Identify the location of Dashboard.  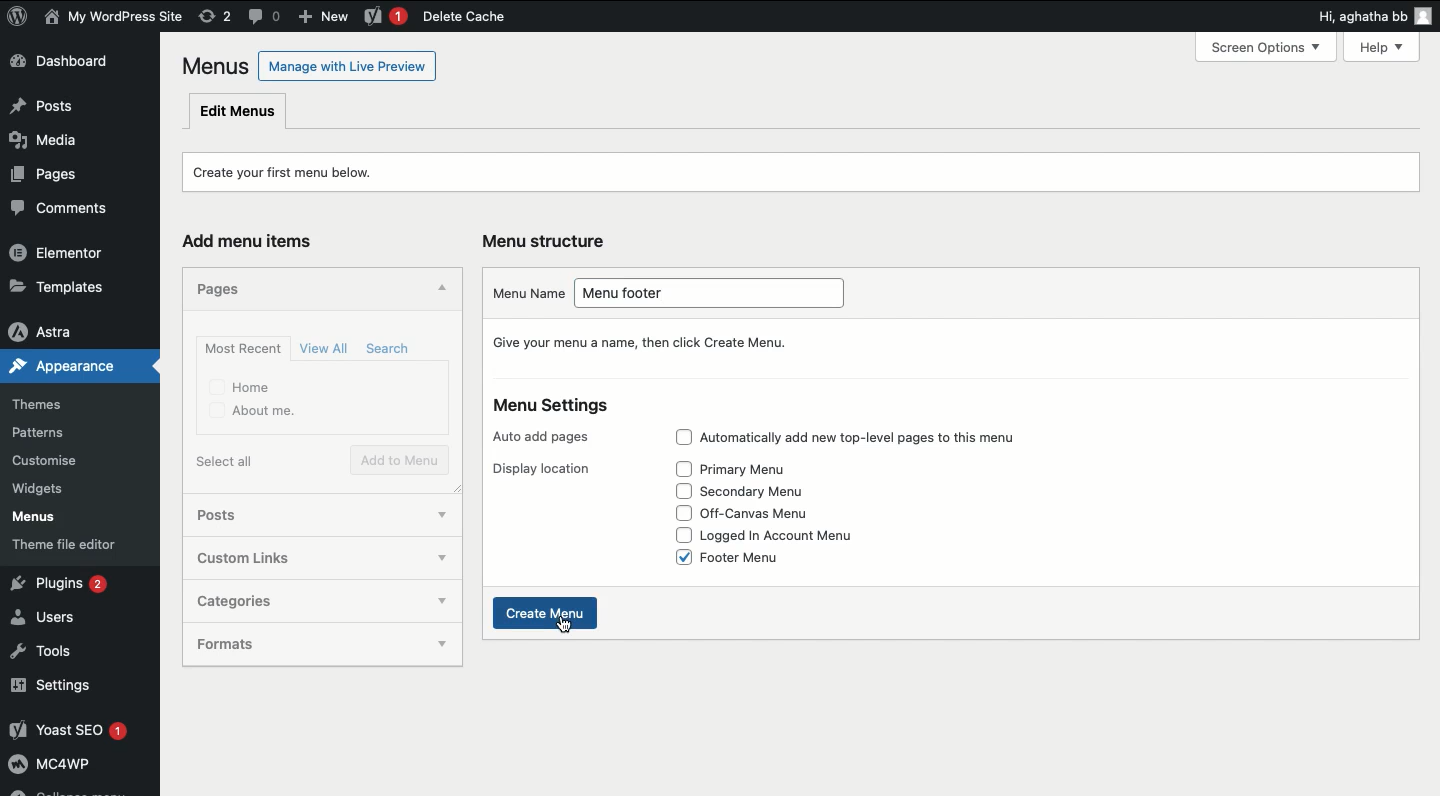
(71, 64).